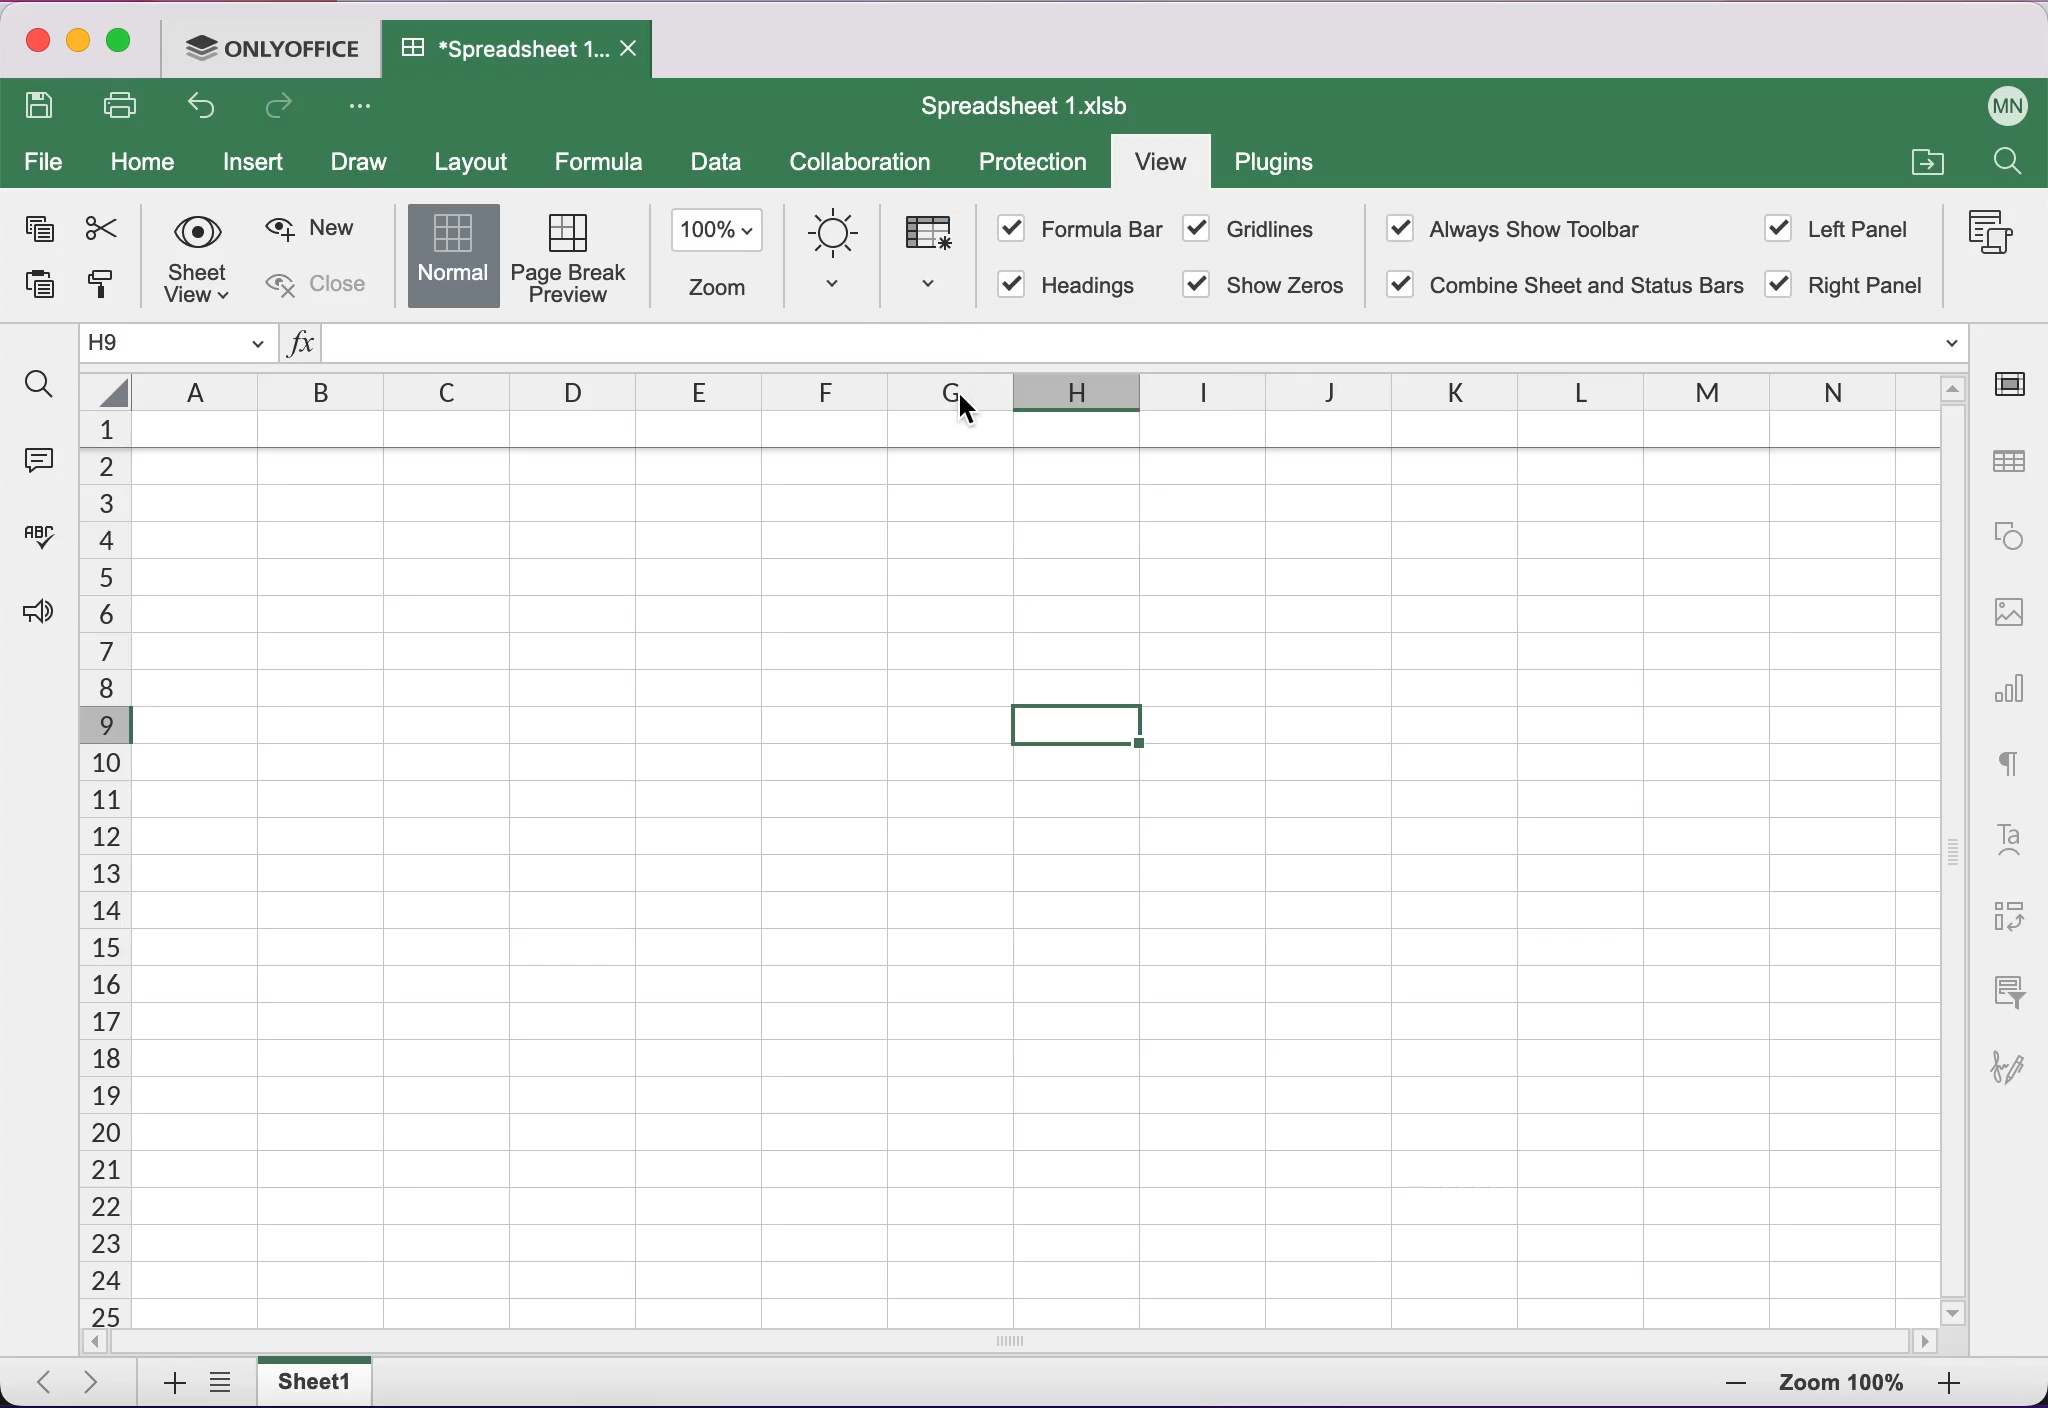  What do you see at coordinates (456, 252) in the screenshot?
I see `shape` at bounding box center [456, 252].